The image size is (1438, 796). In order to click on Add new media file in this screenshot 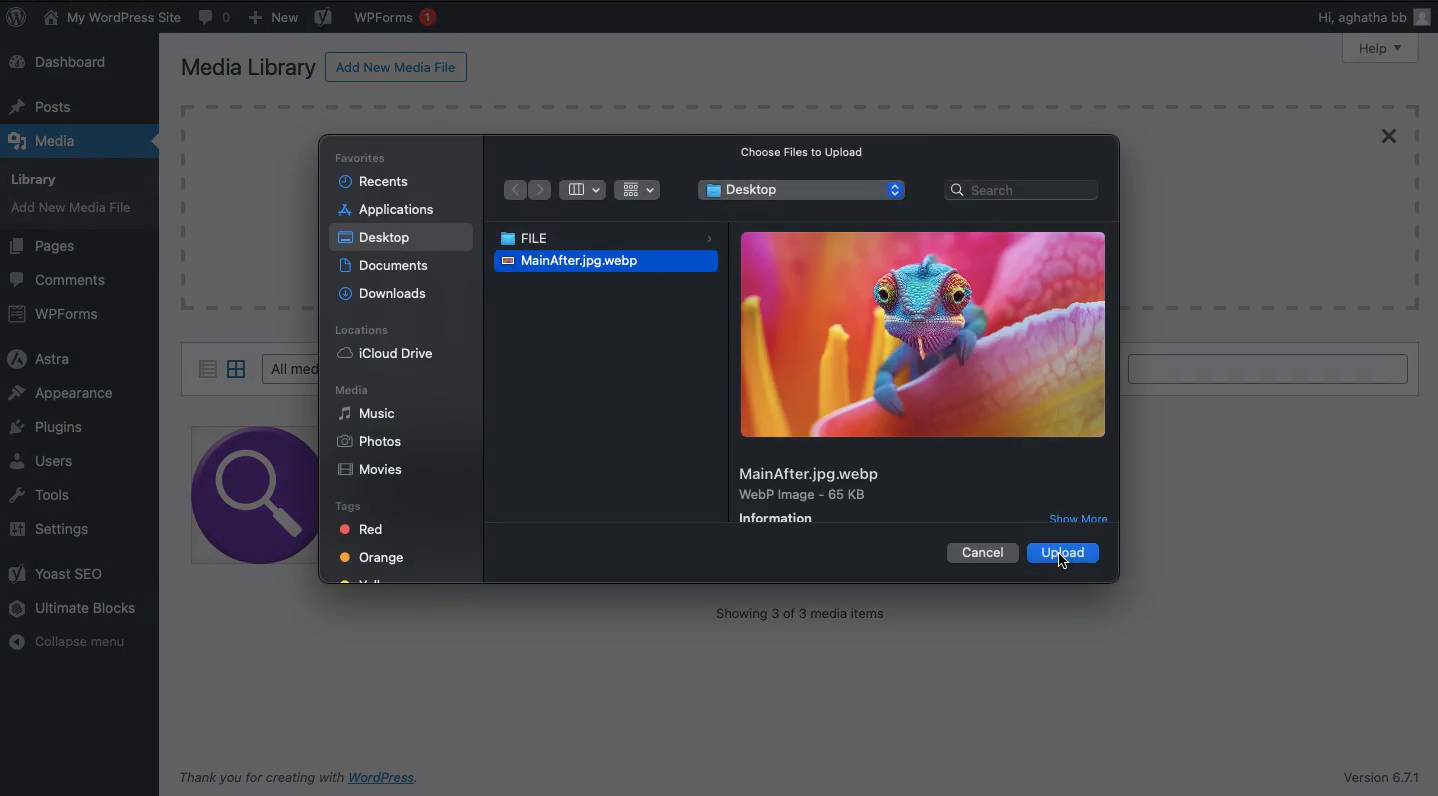, I will do `click(398, 70)`.